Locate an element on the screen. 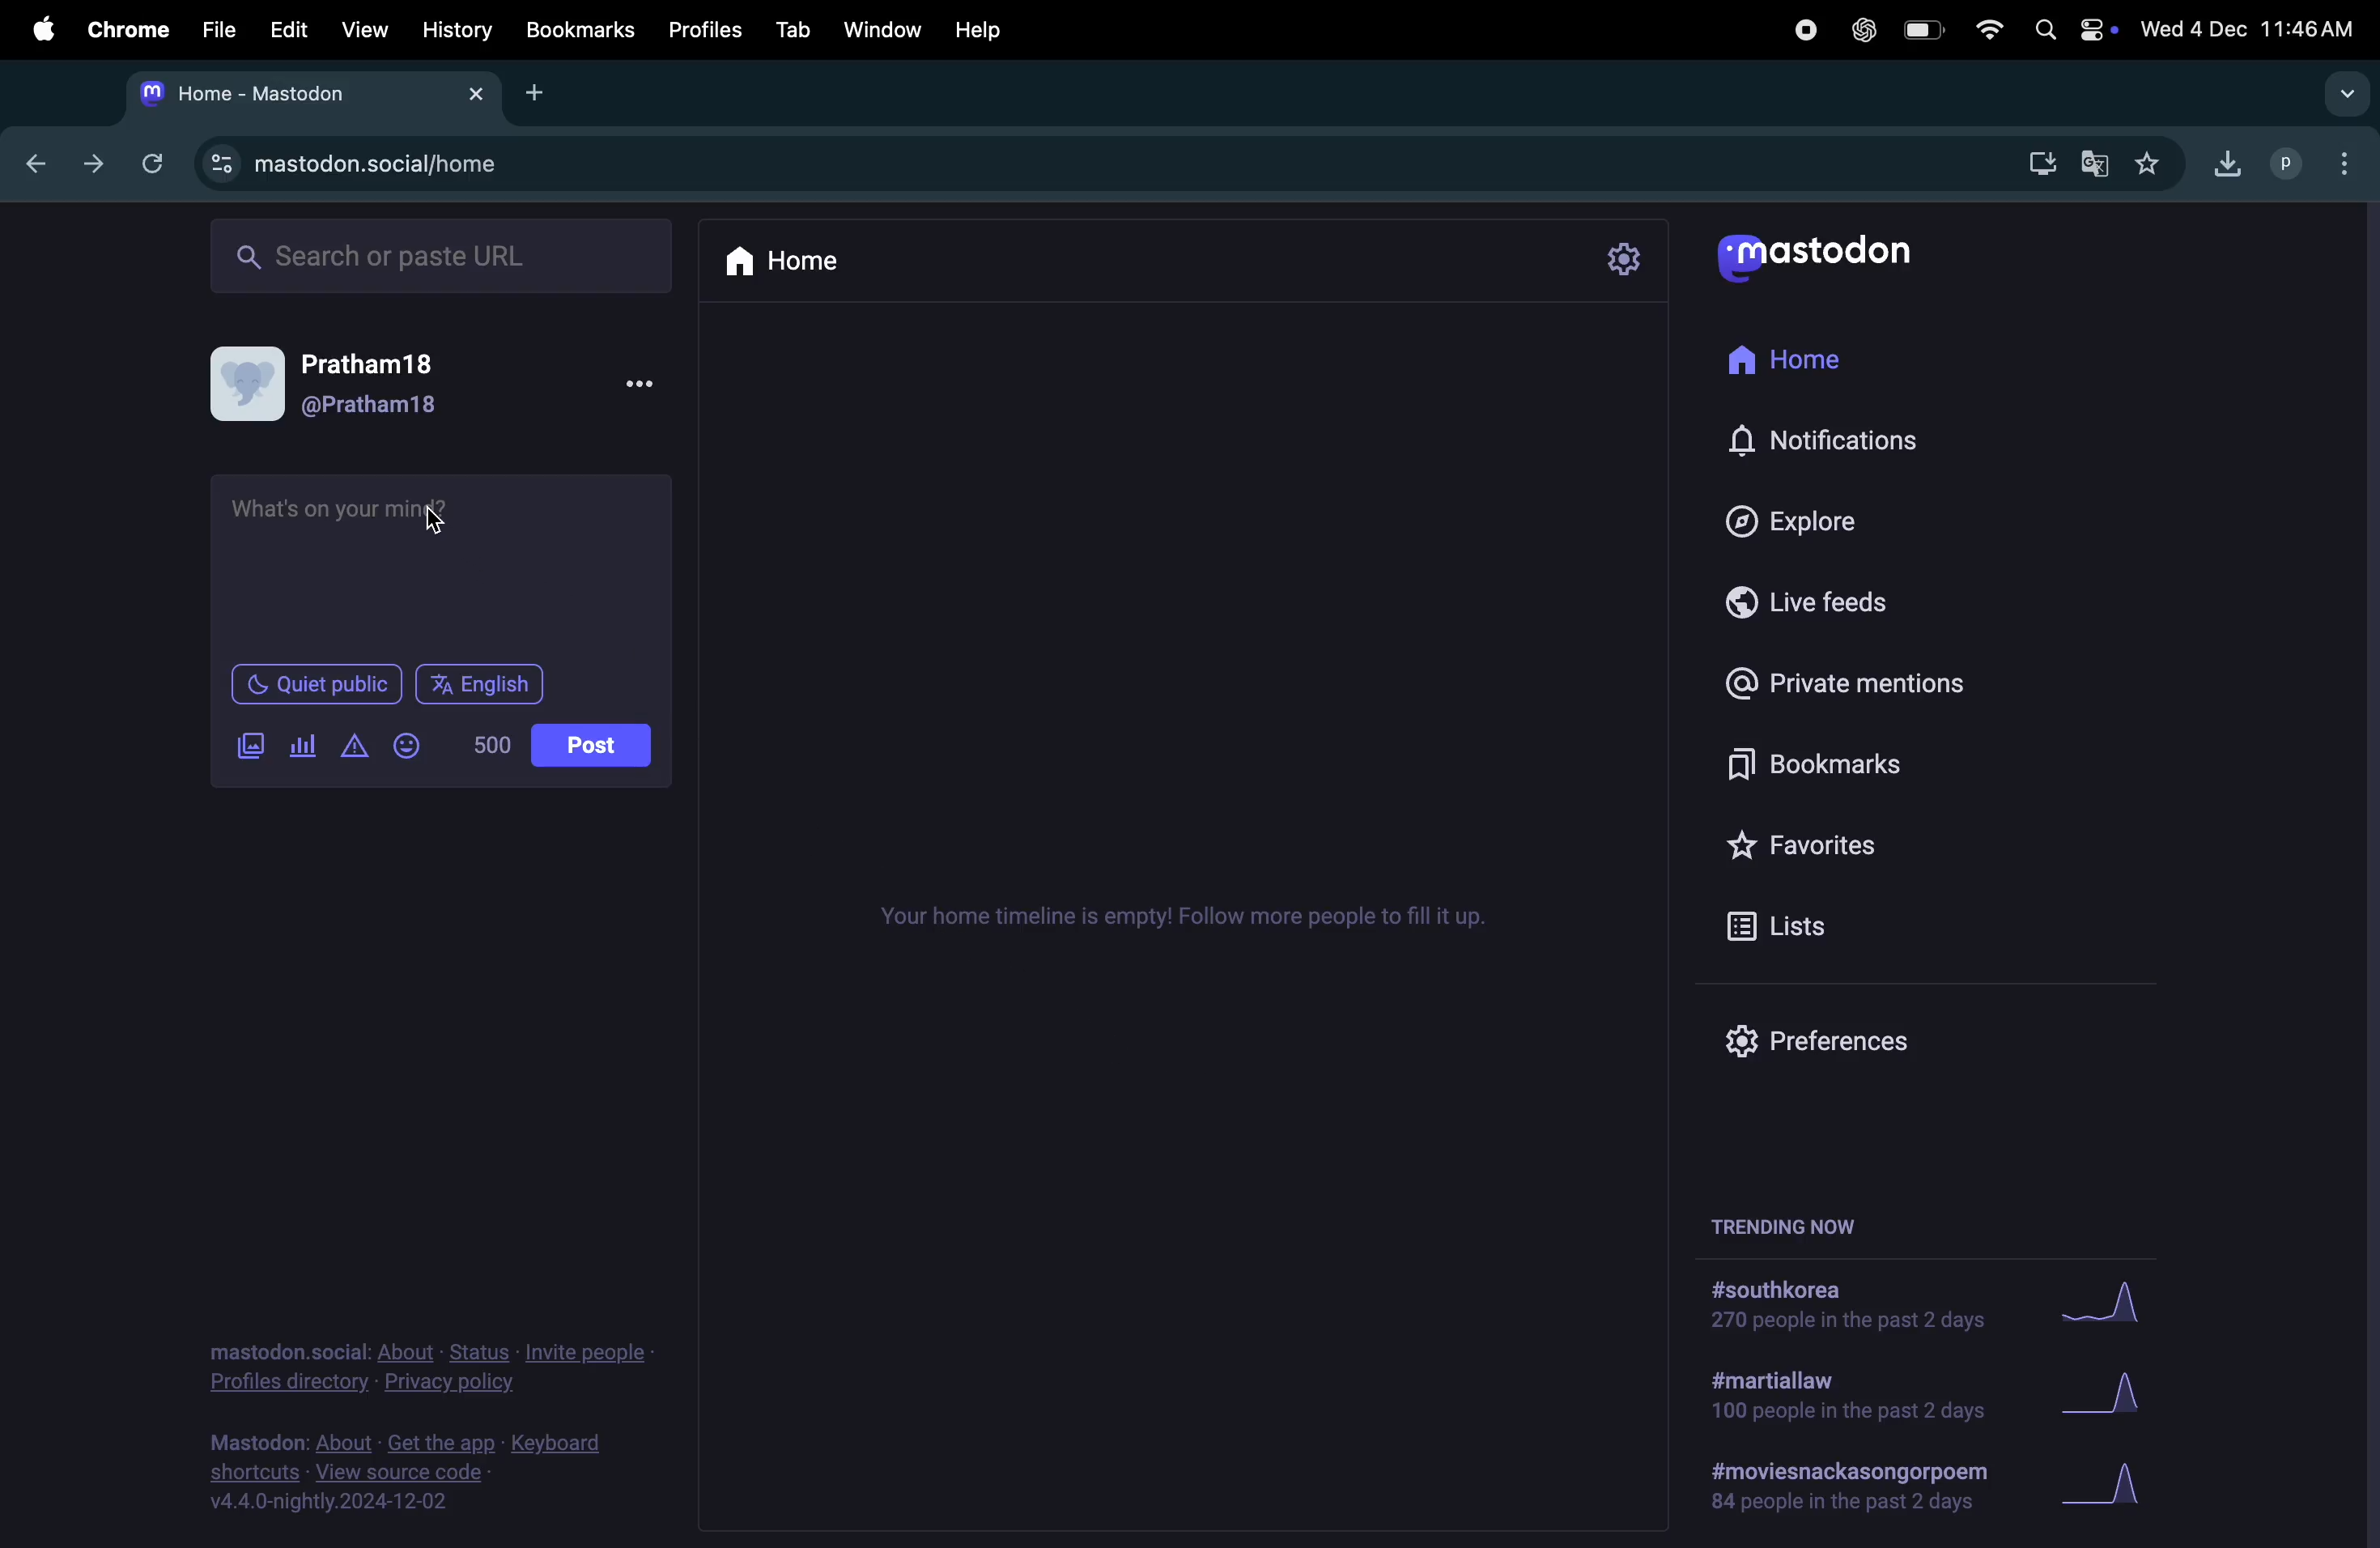  battery is located at coordinates (1922, 29).